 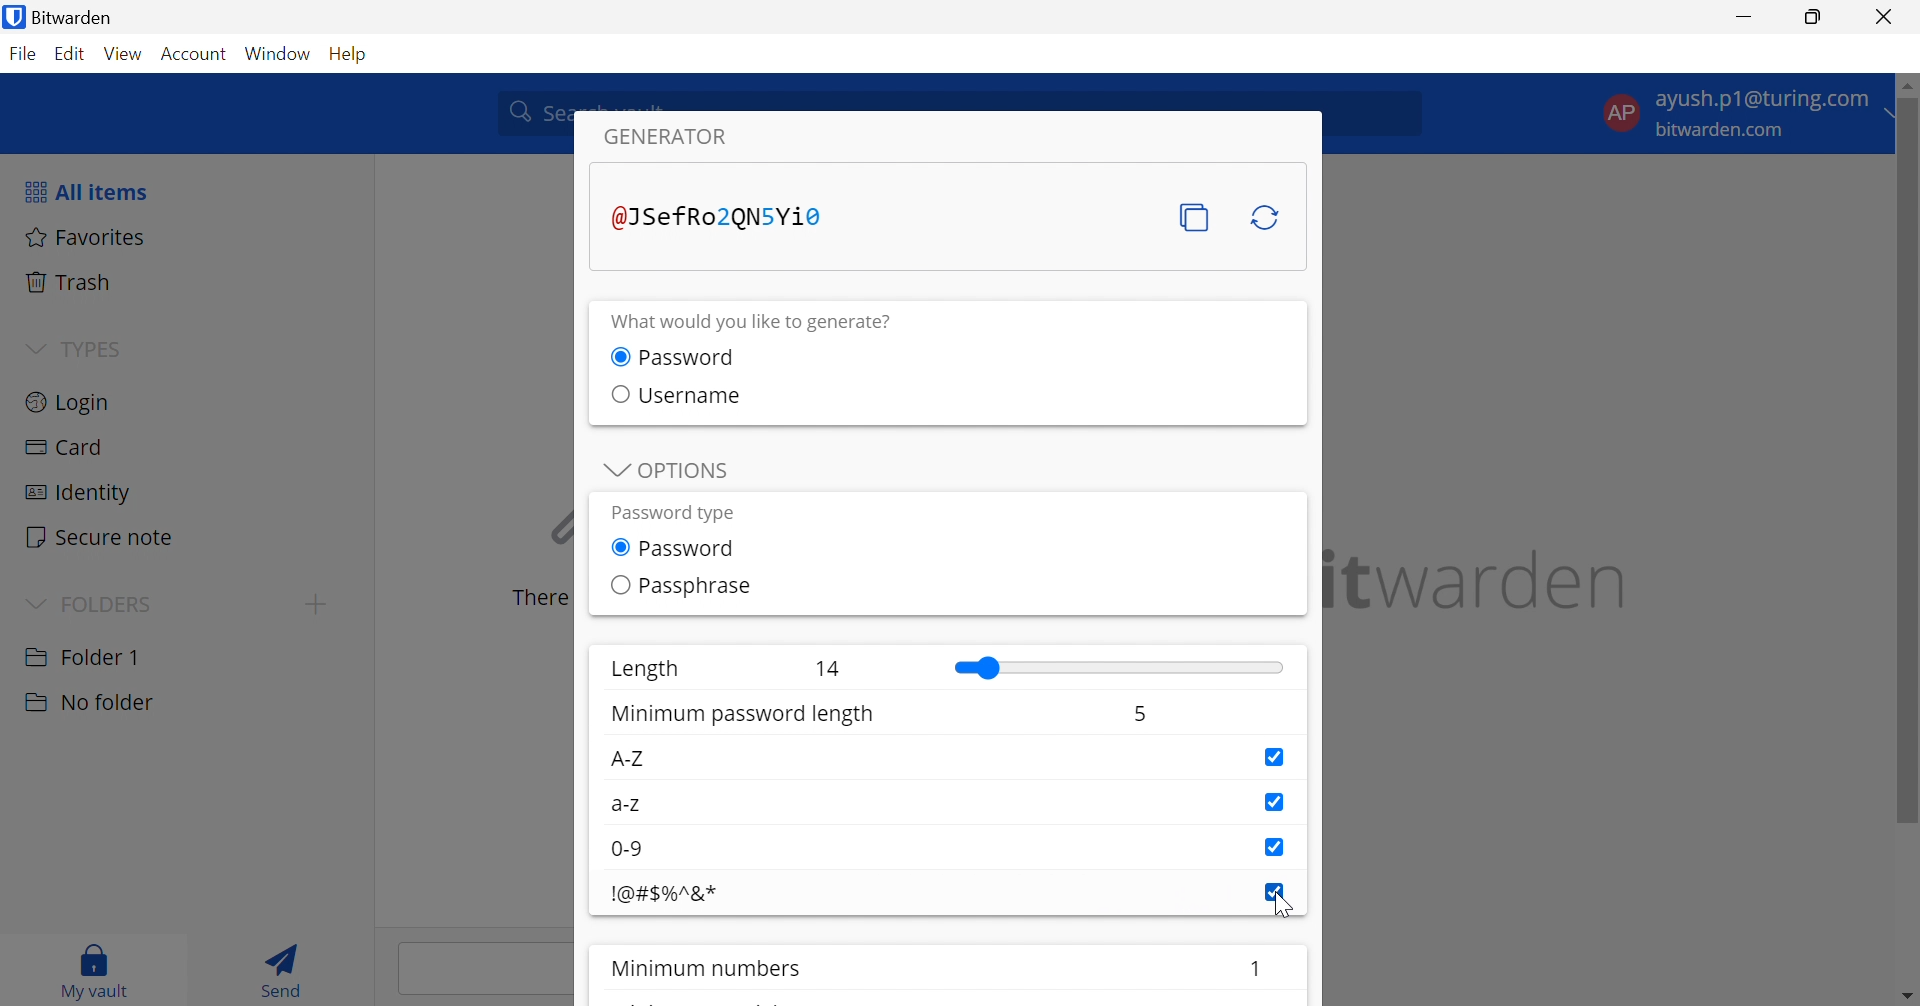 I want to click on Minimum password length, so click(x=746, y=716).